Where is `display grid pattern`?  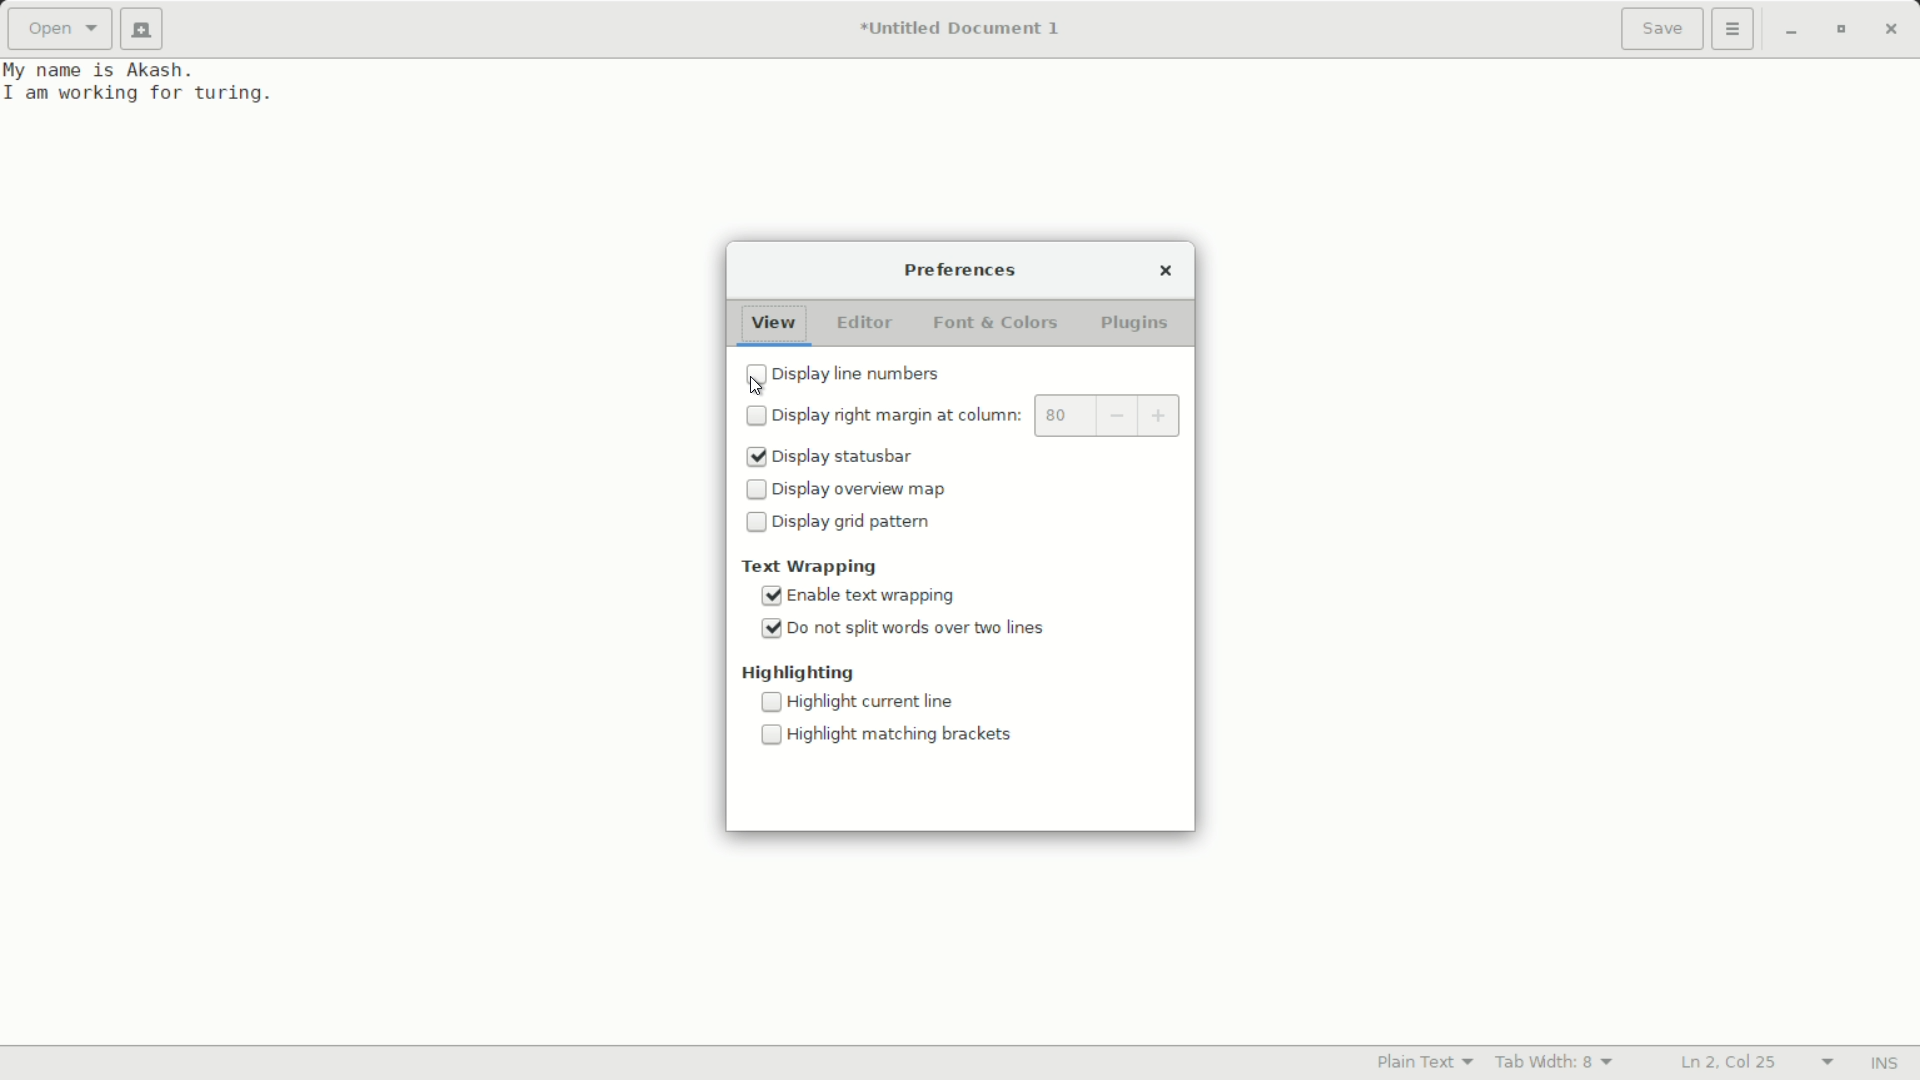 display grid pattern is located at coordinates (857, 521).